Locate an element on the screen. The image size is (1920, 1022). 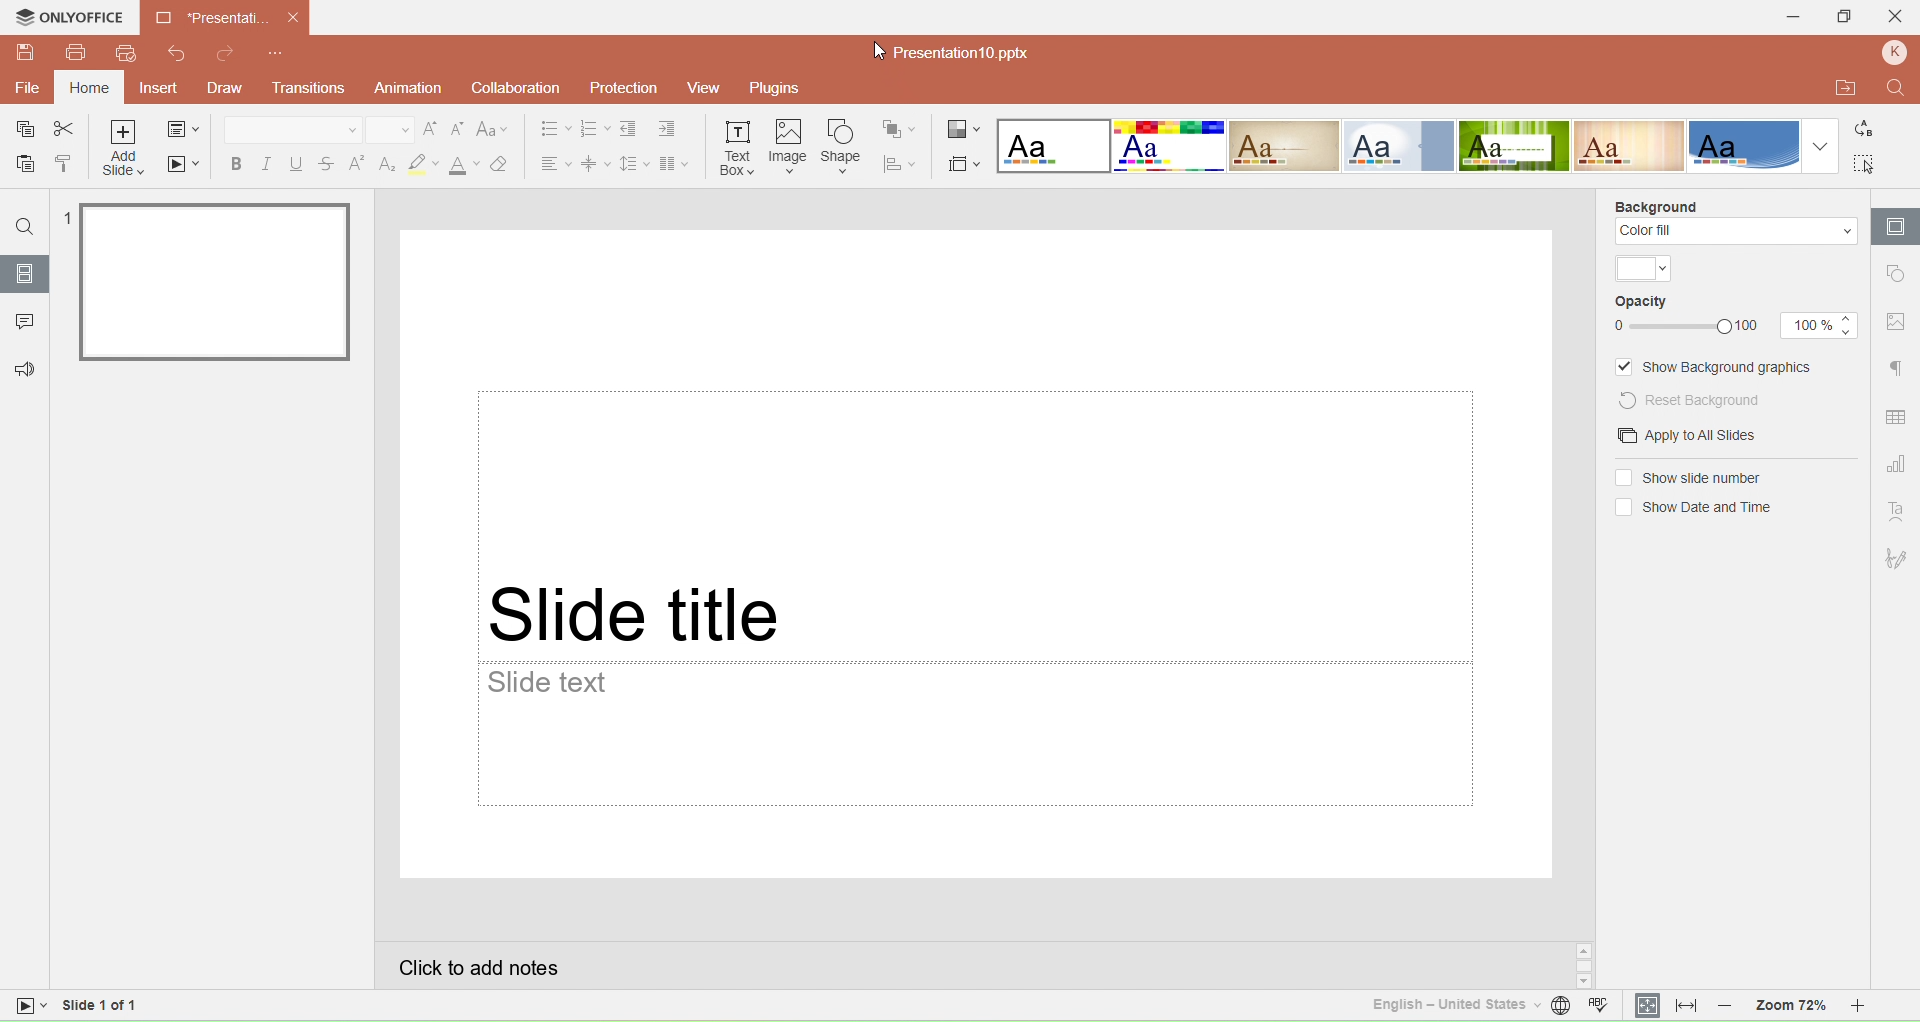
Font is located at coordinates (291, 128).